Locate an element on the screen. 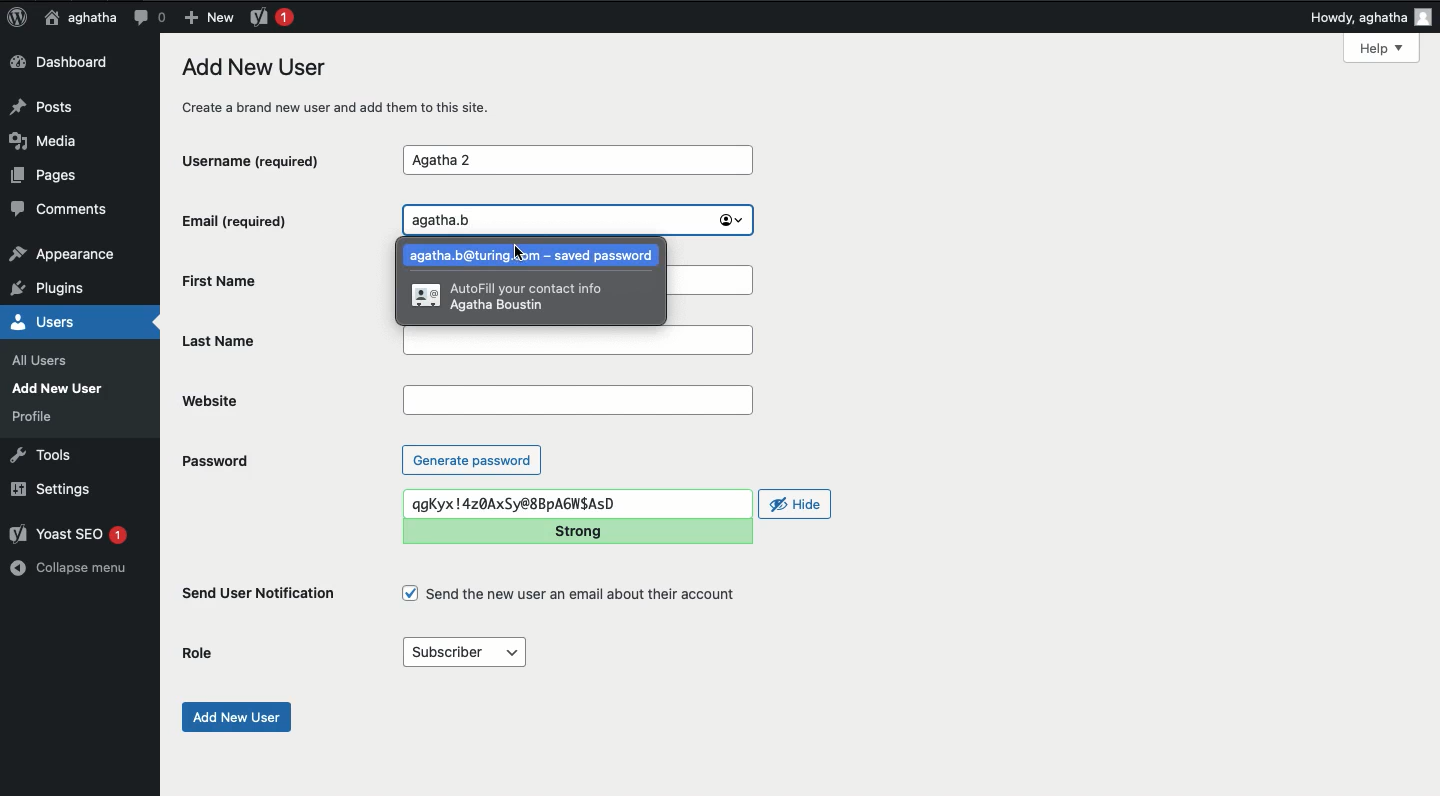 The height and width of the screenshot is (796, 1440). Pages is located at coordinates (50, 179).